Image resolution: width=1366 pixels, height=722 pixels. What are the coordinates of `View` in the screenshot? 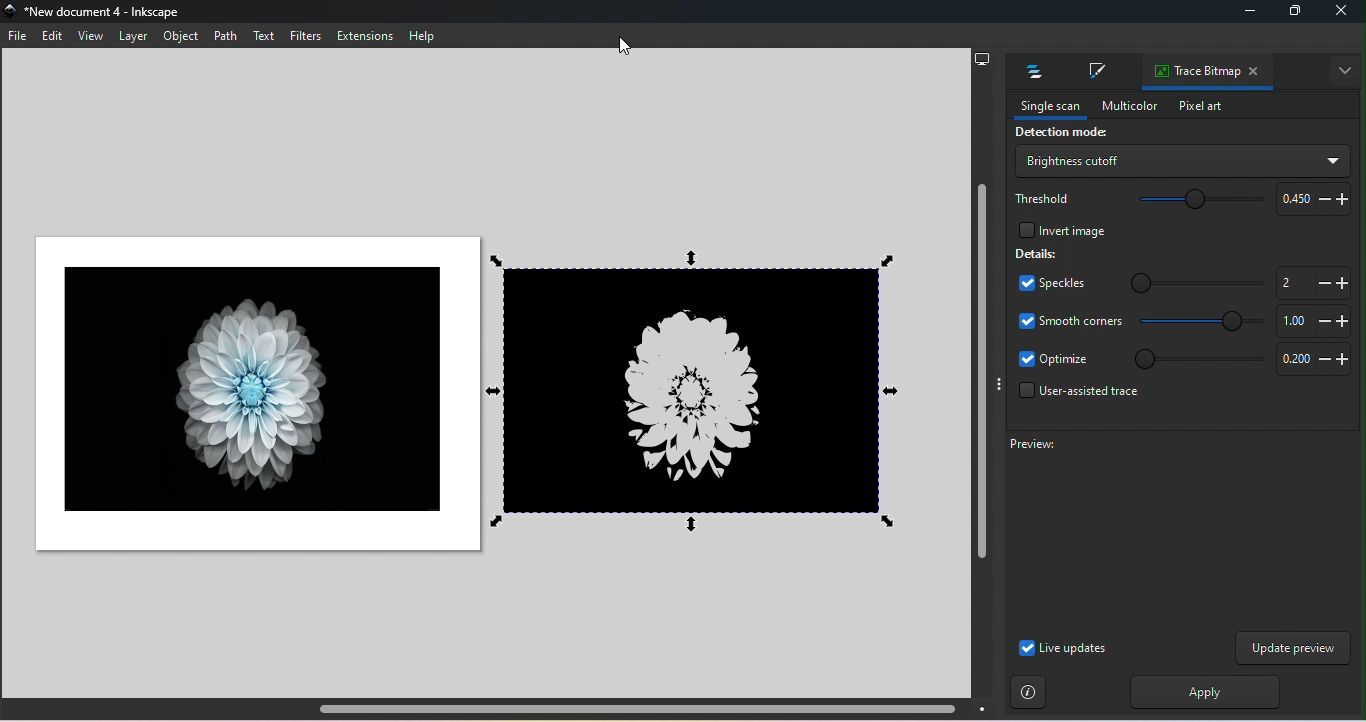 It's located at (88, 36).